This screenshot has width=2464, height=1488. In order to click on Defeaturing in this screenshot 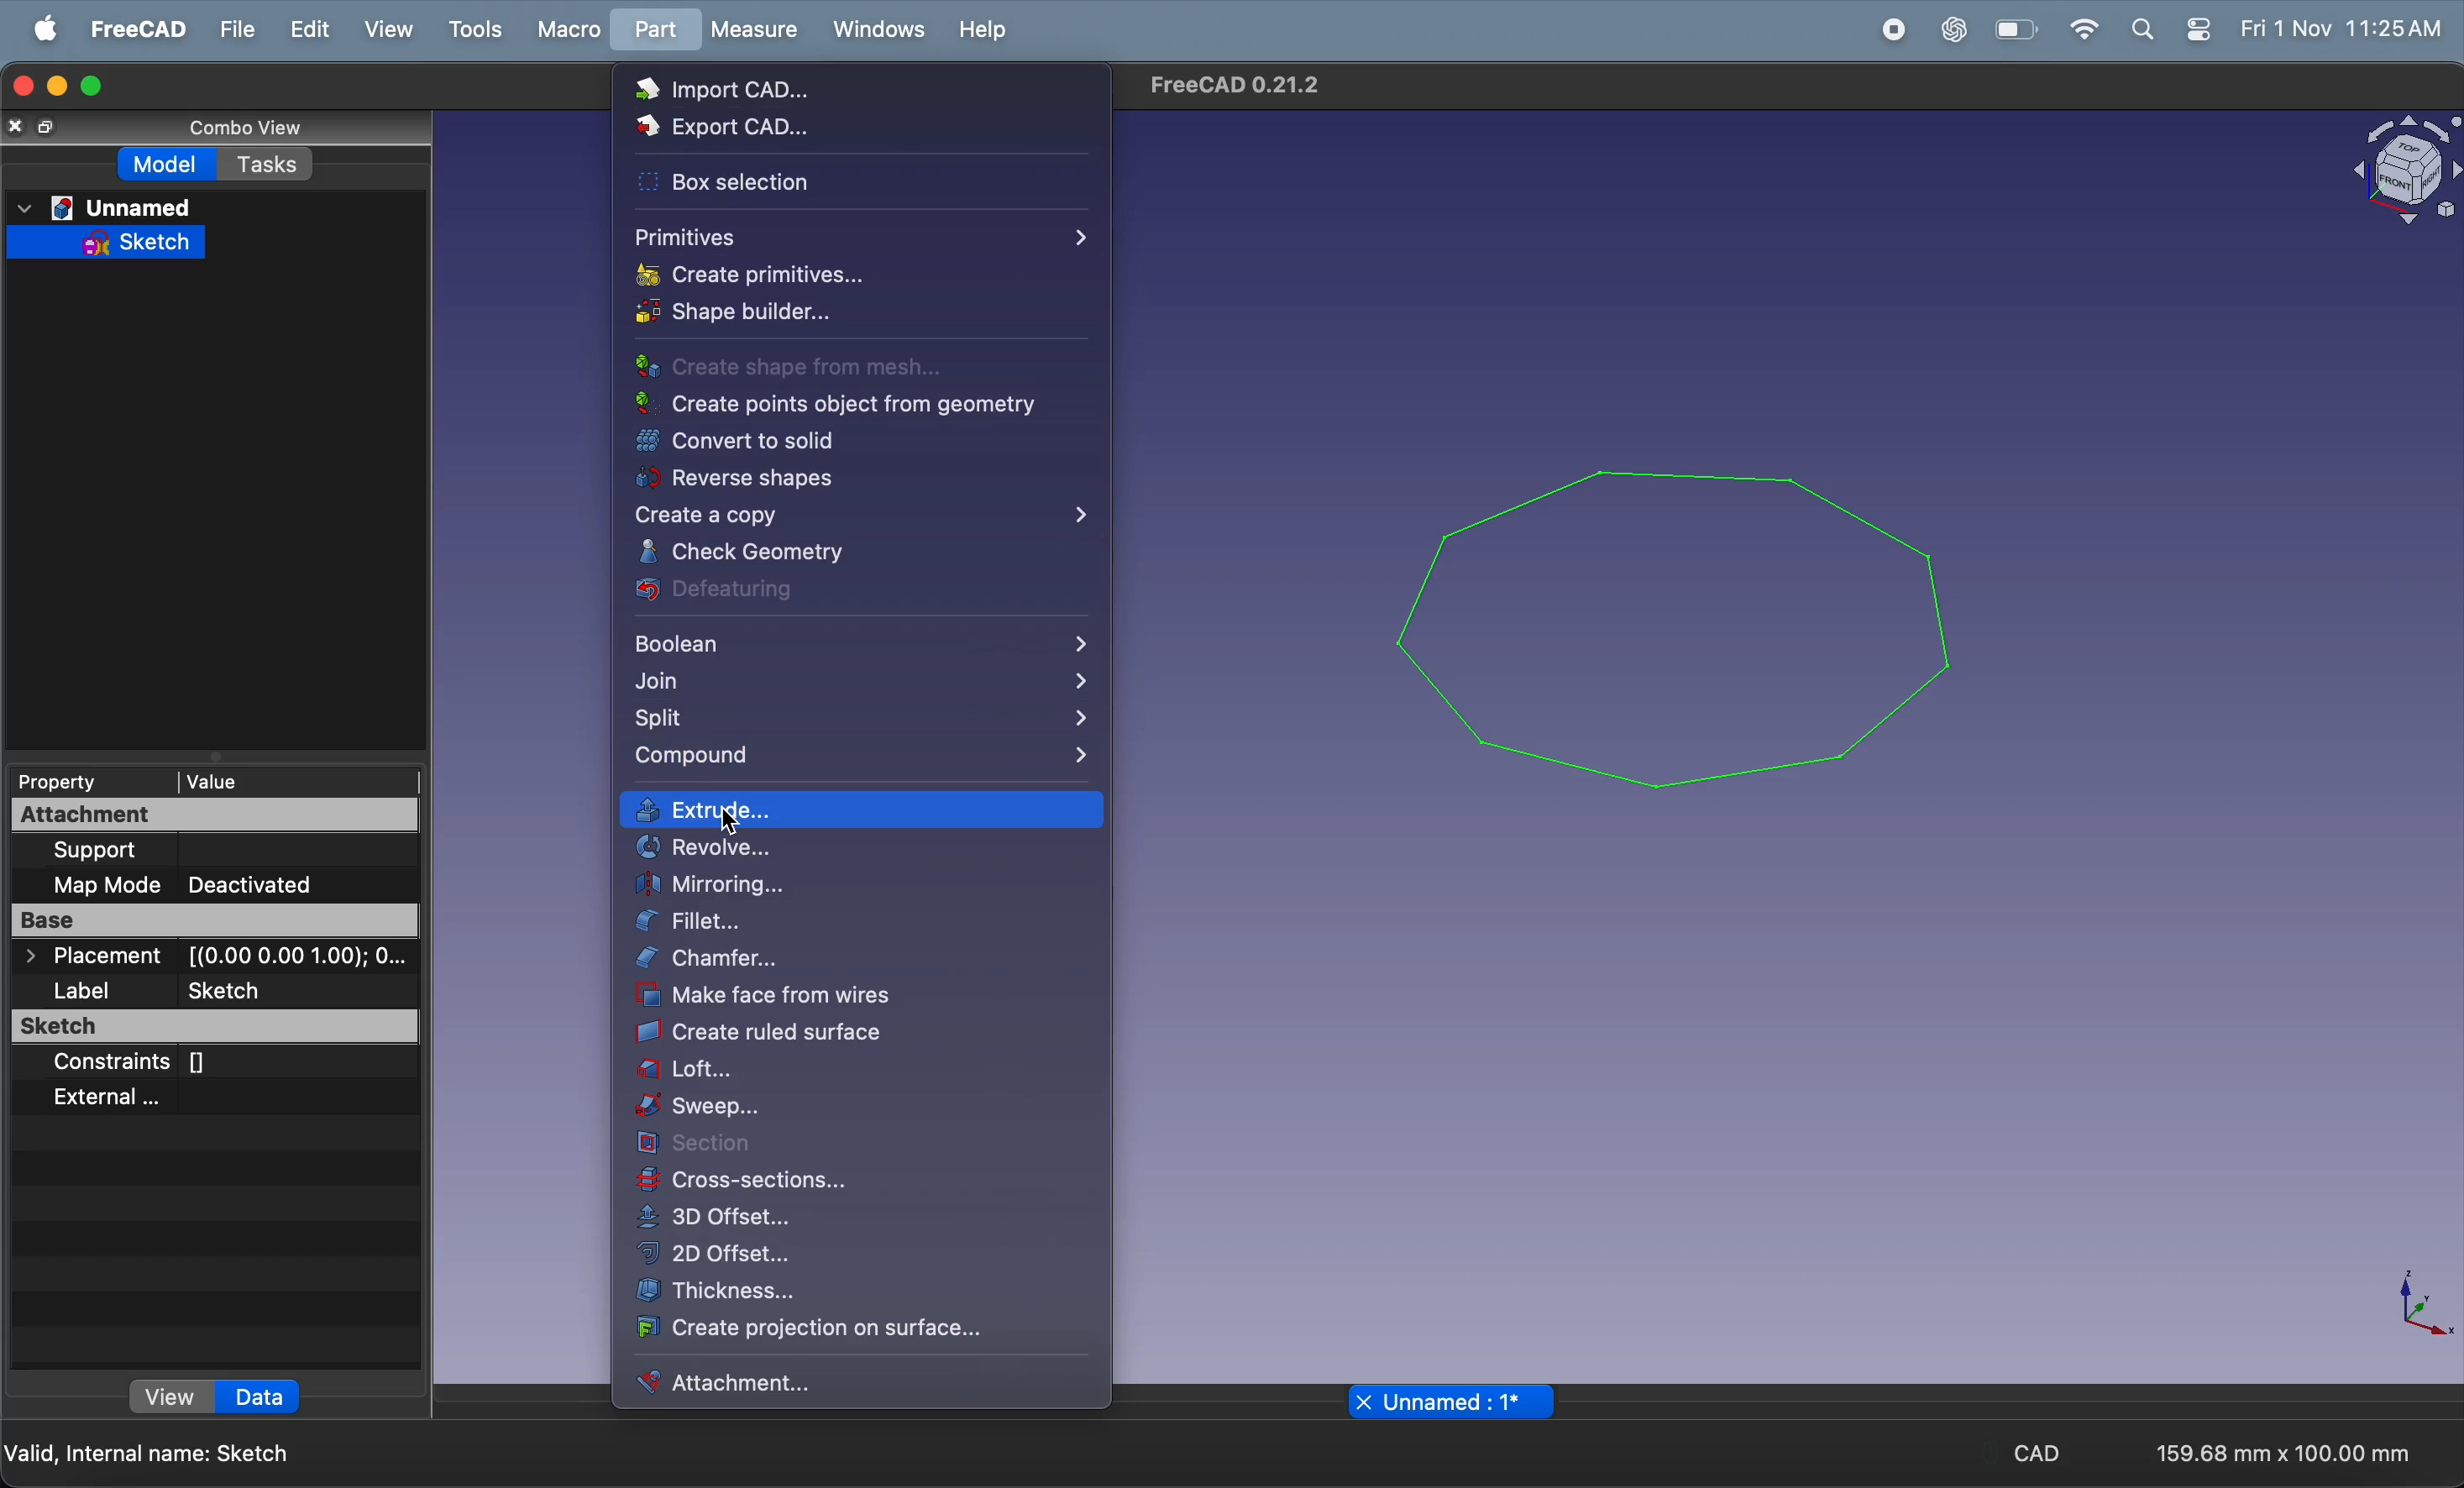, I will do `click(832, 591)`.